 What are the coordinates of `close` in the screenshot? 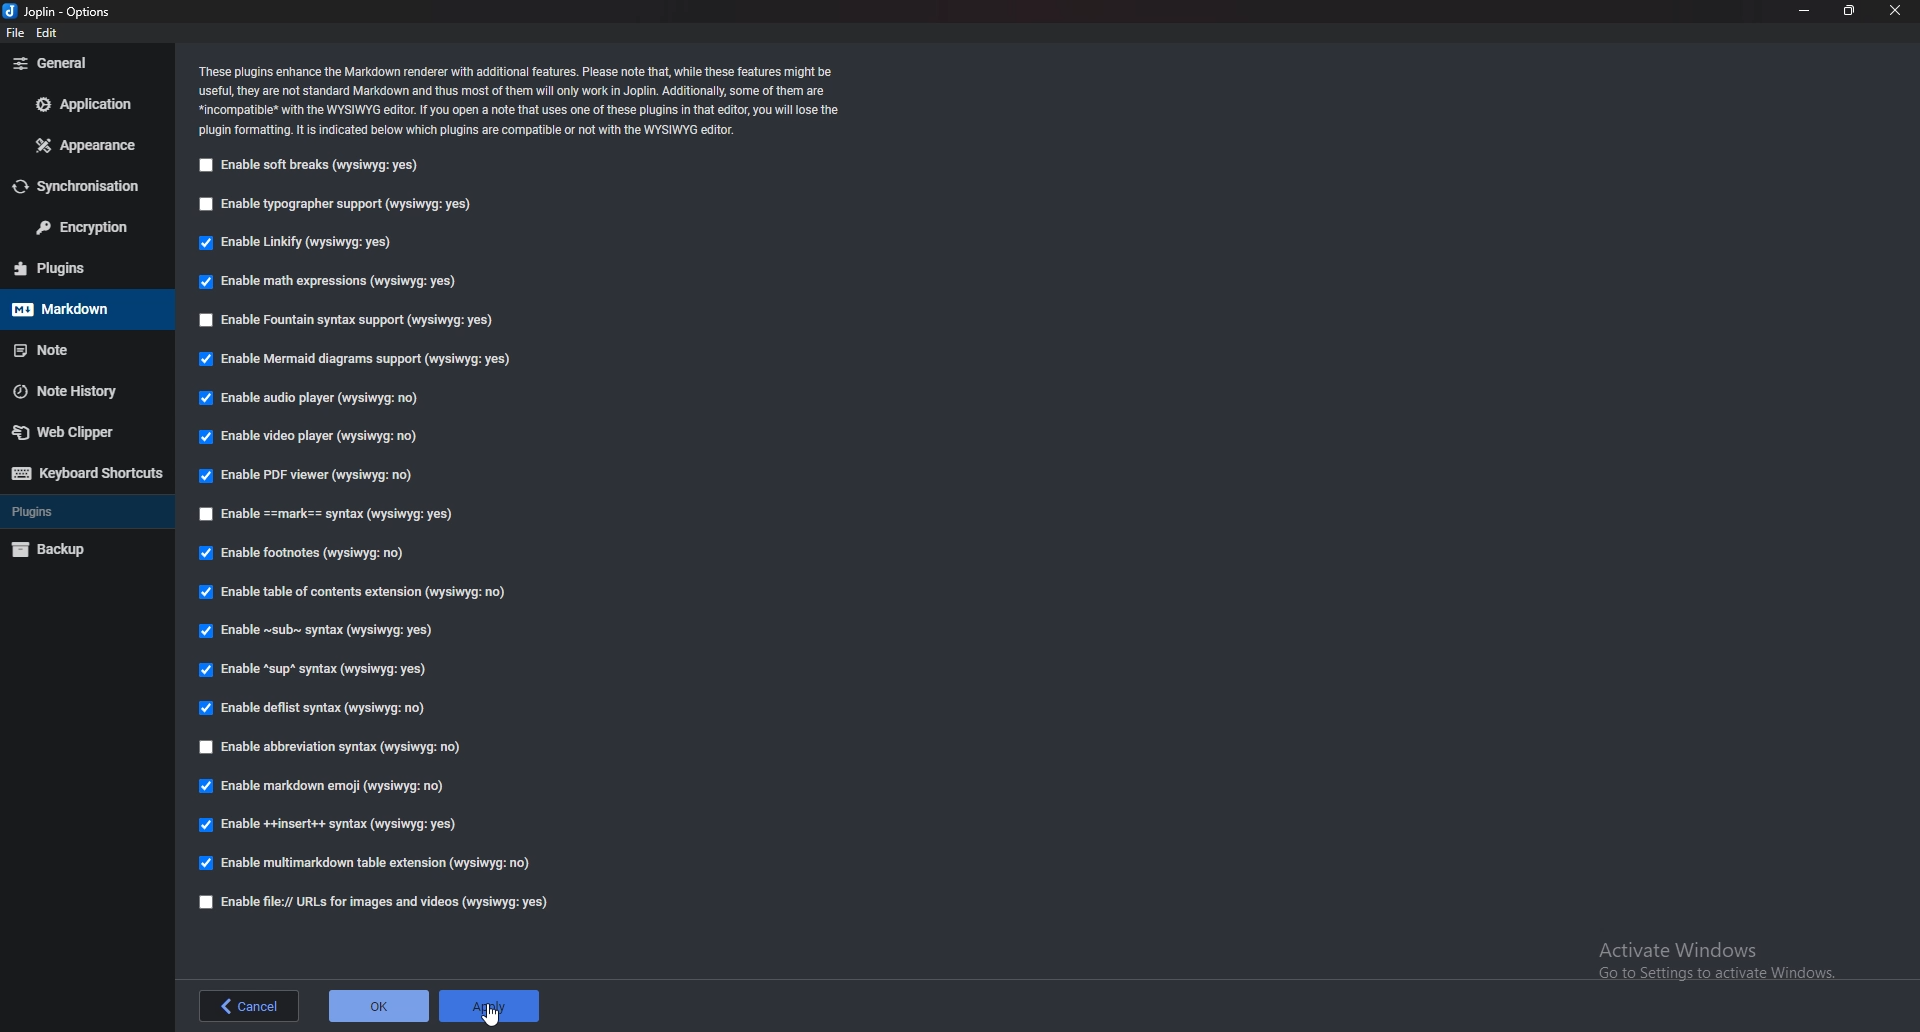 It's located at (1897, 11).